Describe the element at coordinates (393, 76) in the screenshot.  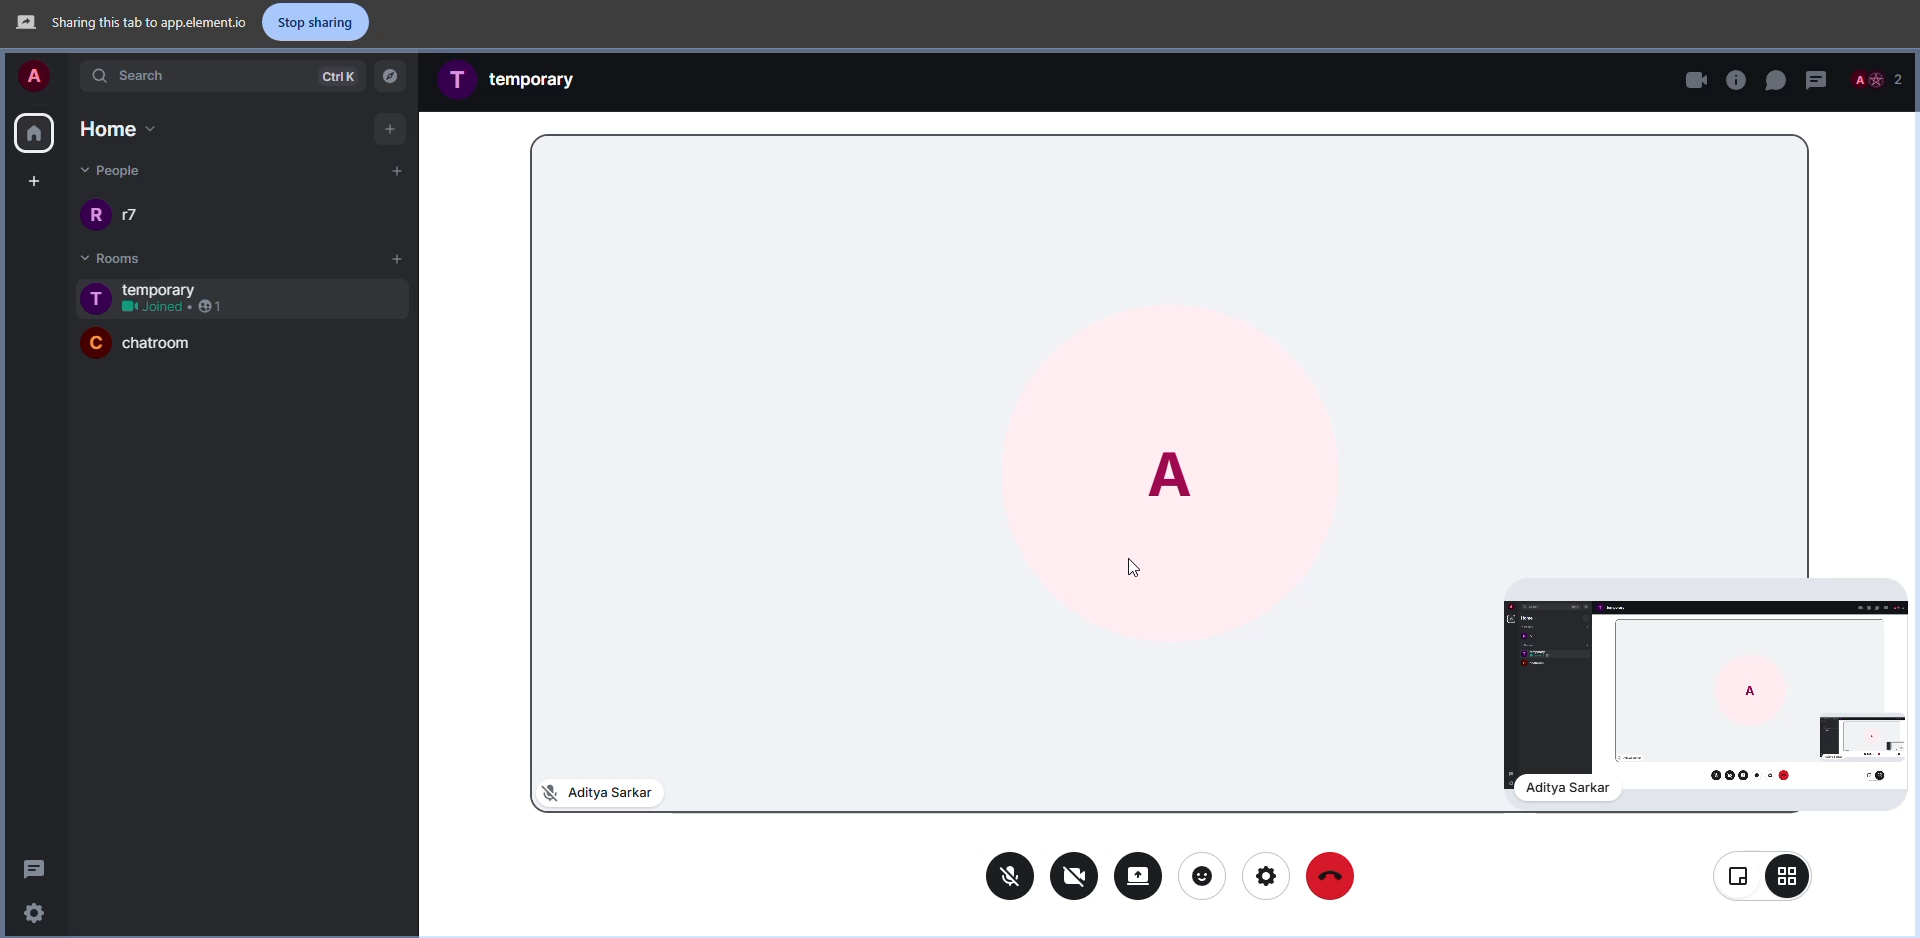
I see `navigator` at that location.